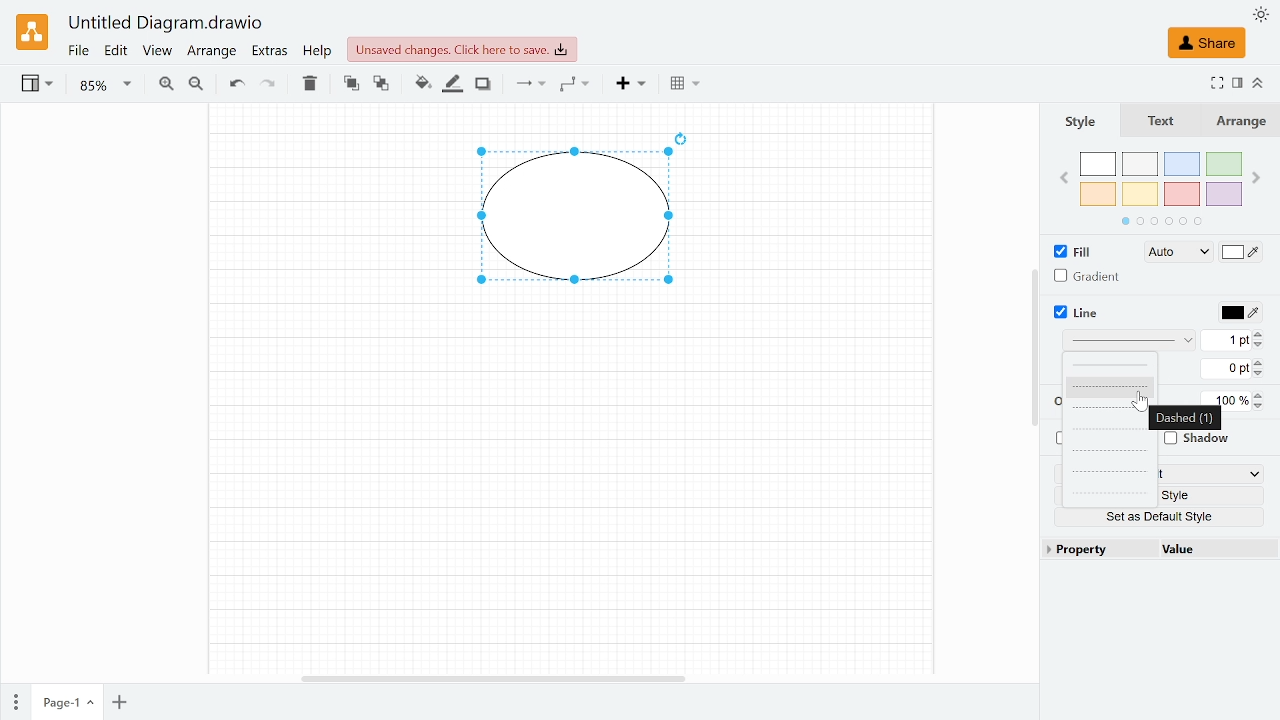  I want to click on Undo, so click(237, 85).